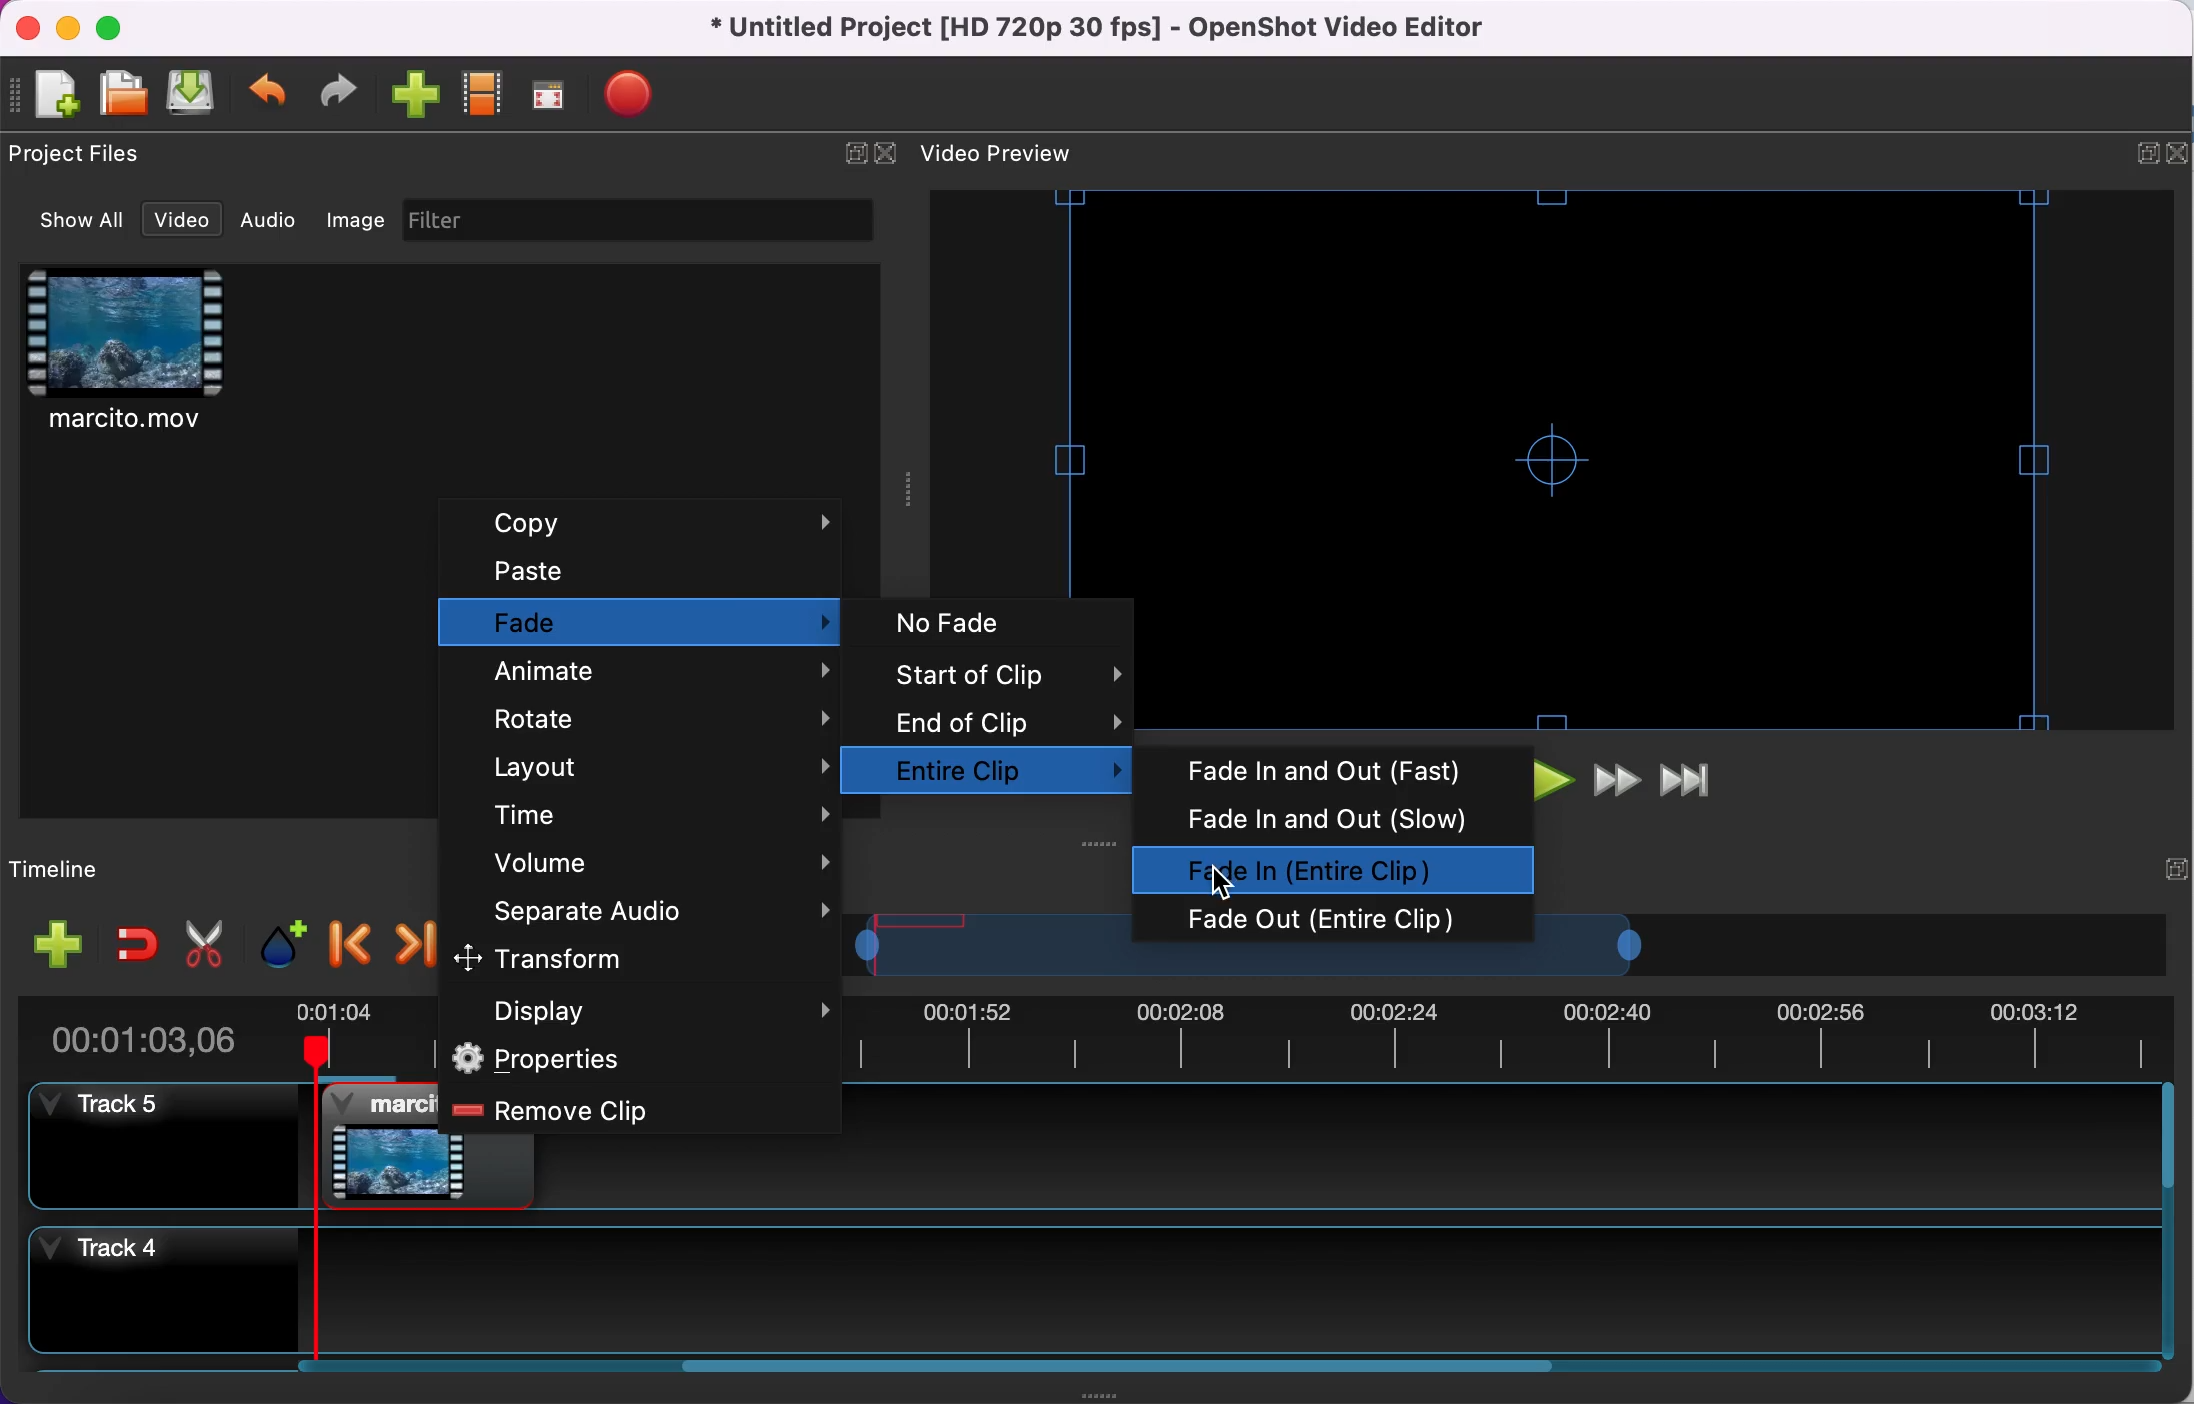 The width and height of the screenshot is (2194, 1404). I want to click on fade, so click(642, 625).